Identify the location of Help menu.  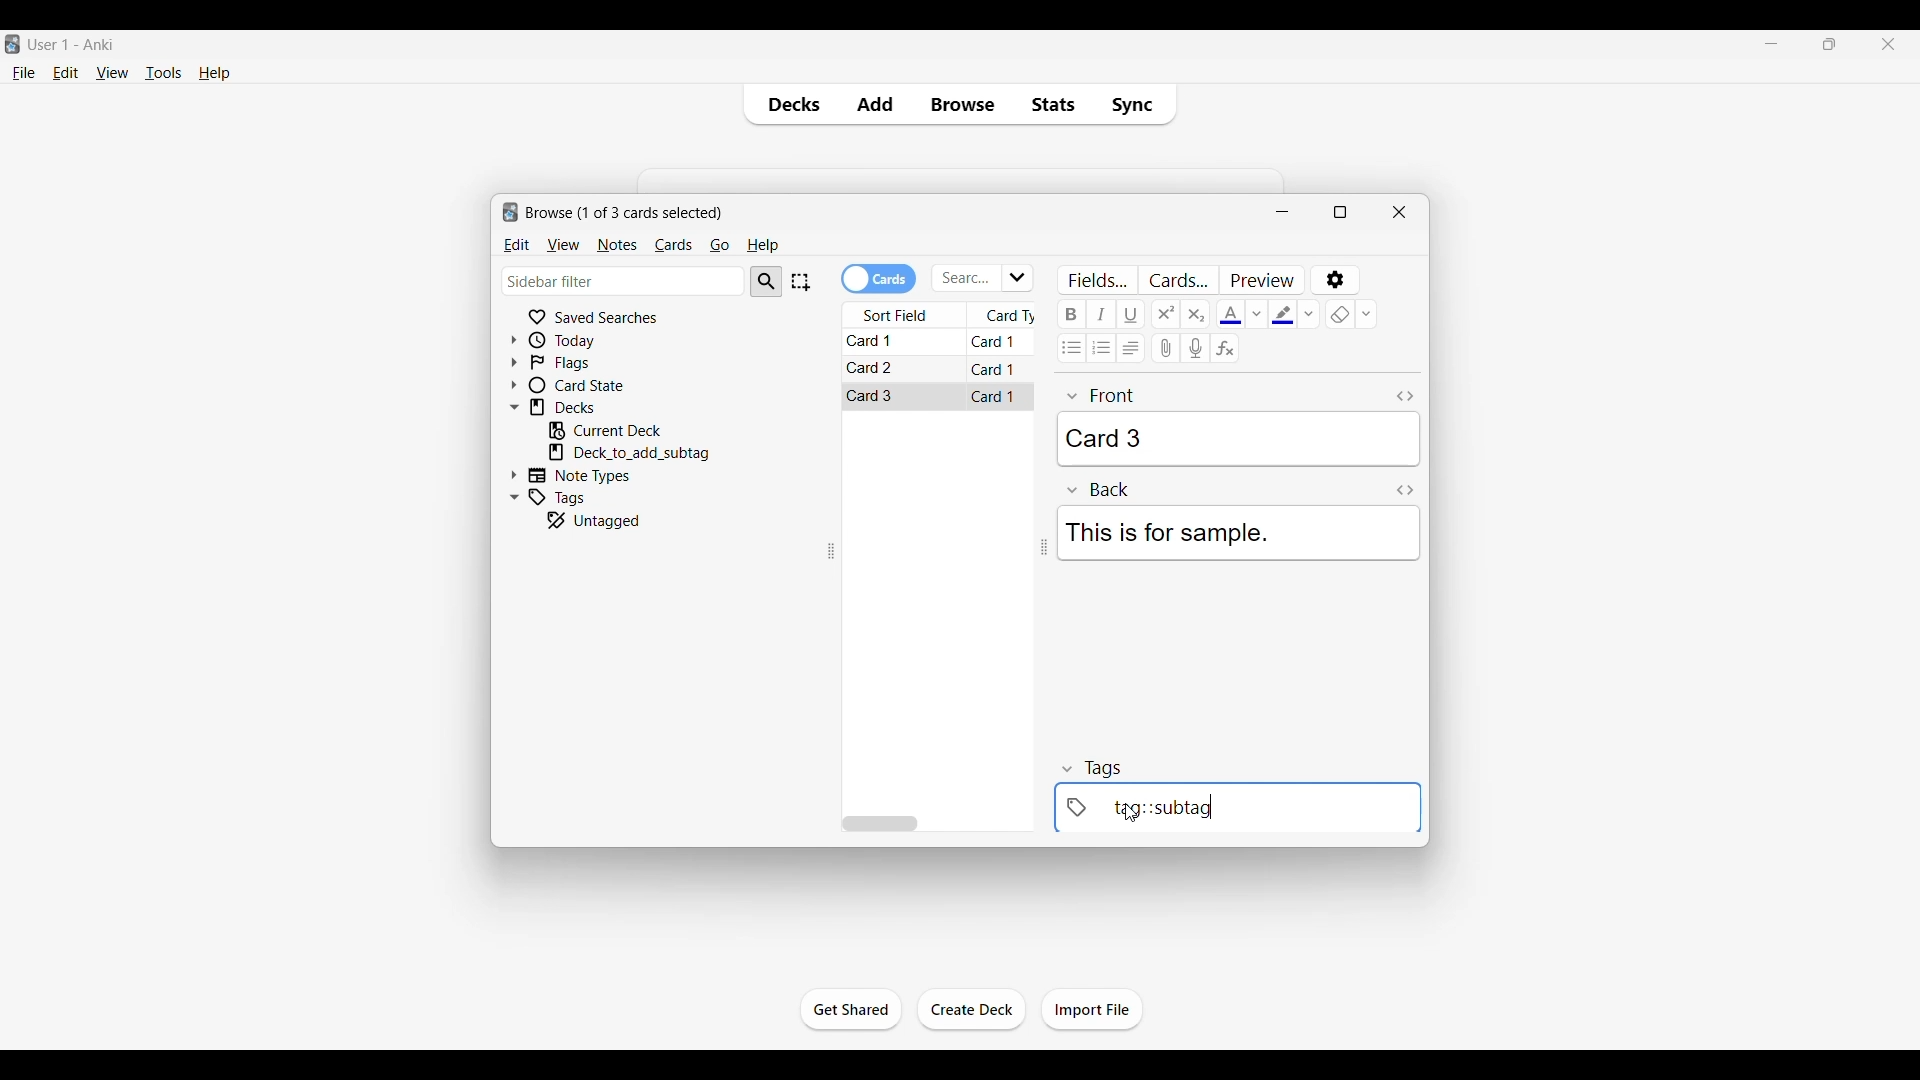
(762, 246).